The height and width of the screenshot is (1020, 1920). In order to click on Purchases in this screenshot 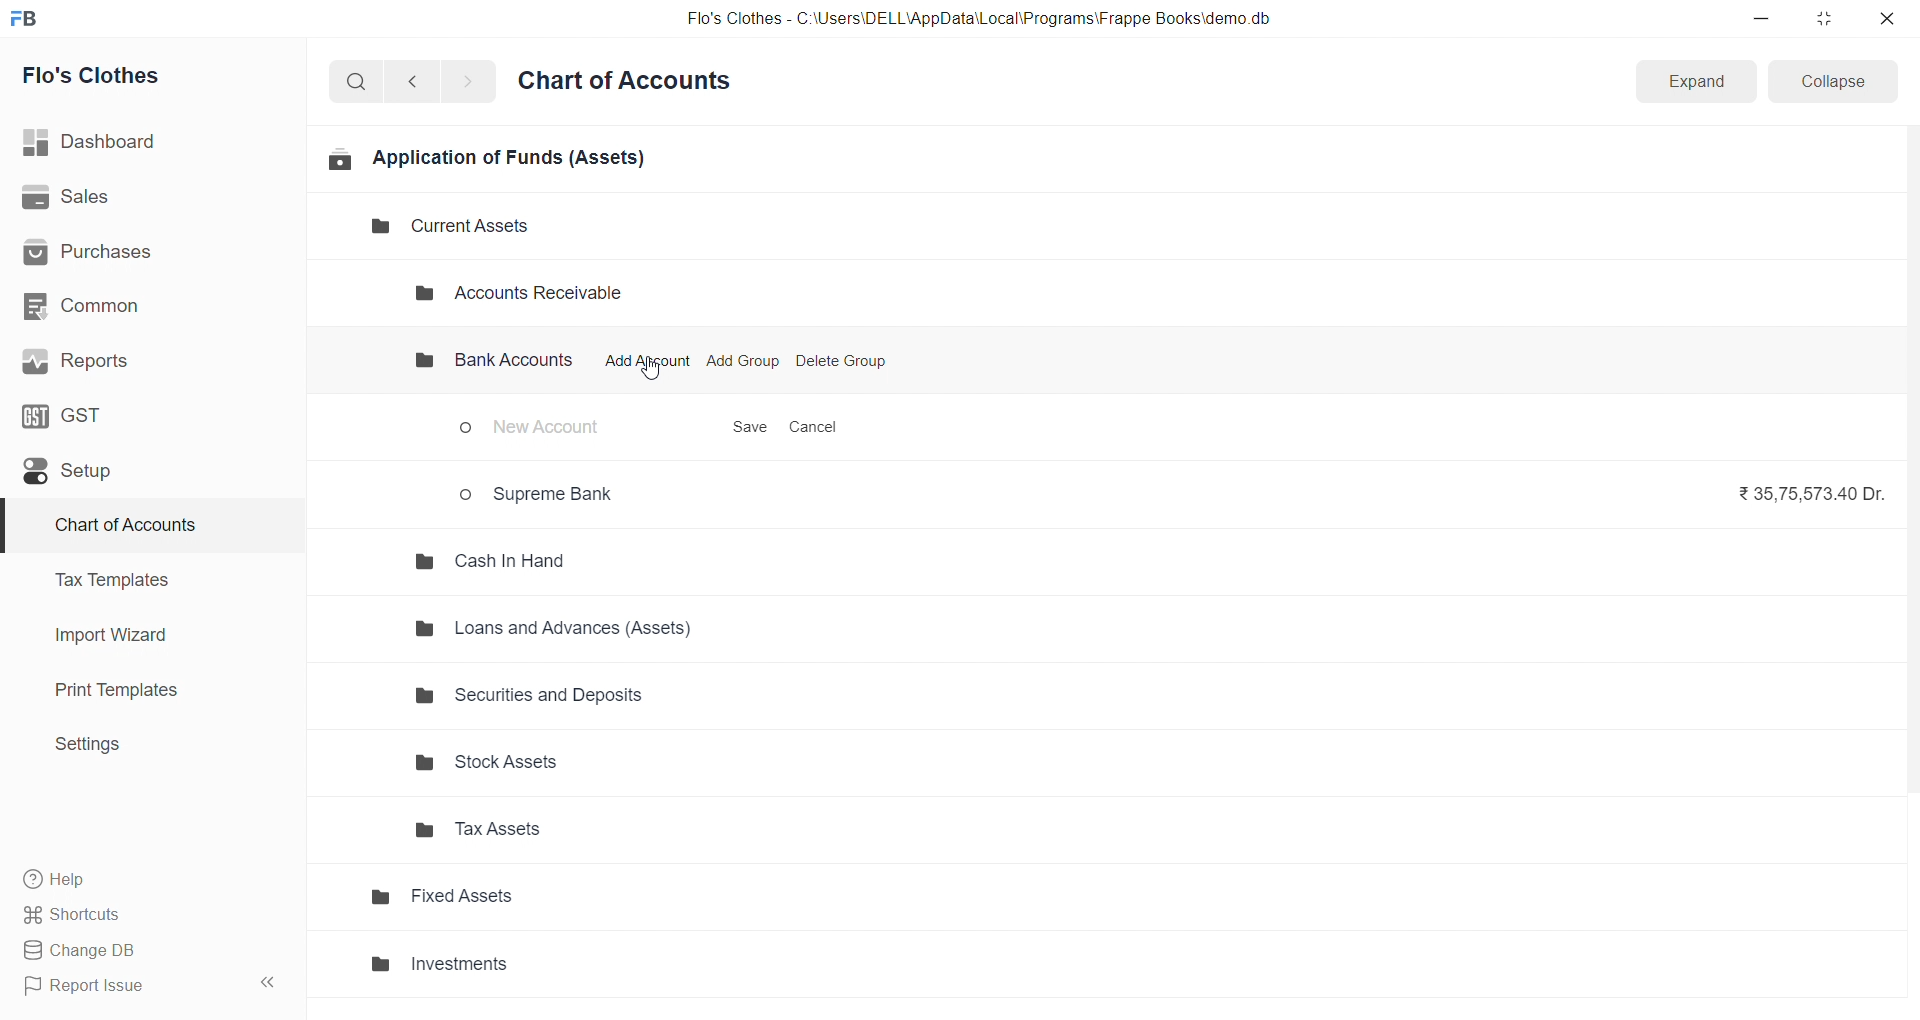, I will do `click(143, 253)`.